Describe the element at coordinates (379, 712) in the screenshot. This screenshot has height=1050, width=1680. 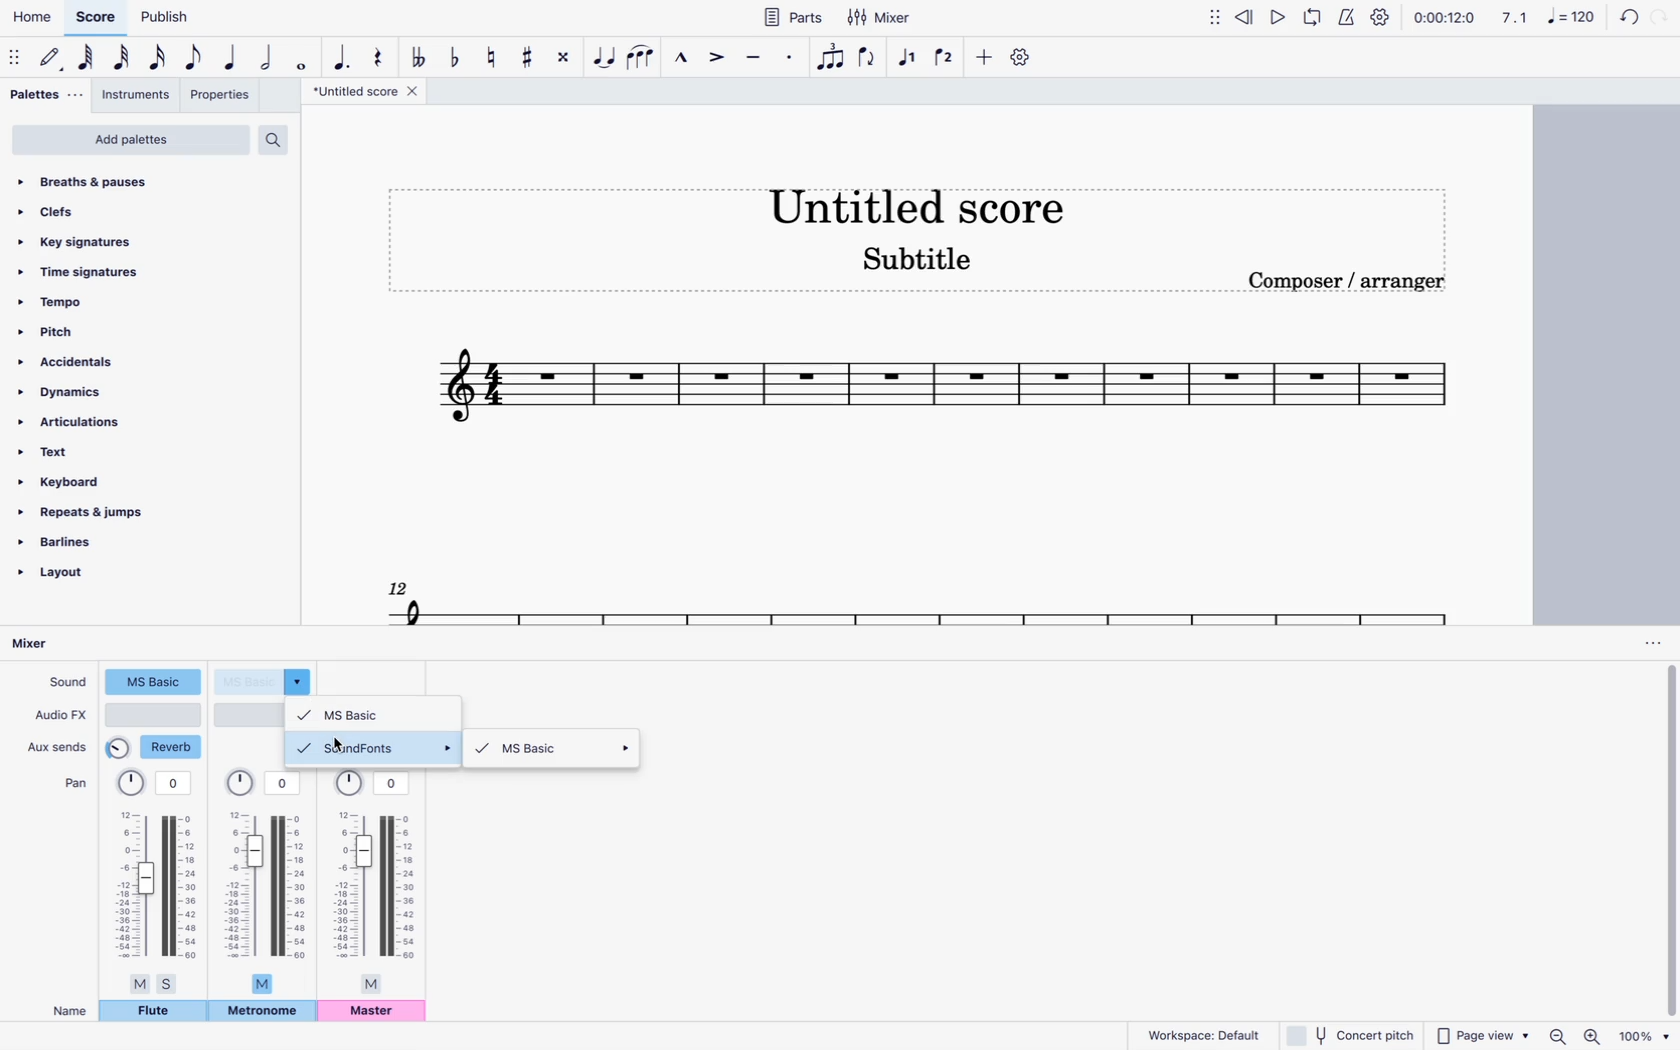
I see `ms basic` at that location.